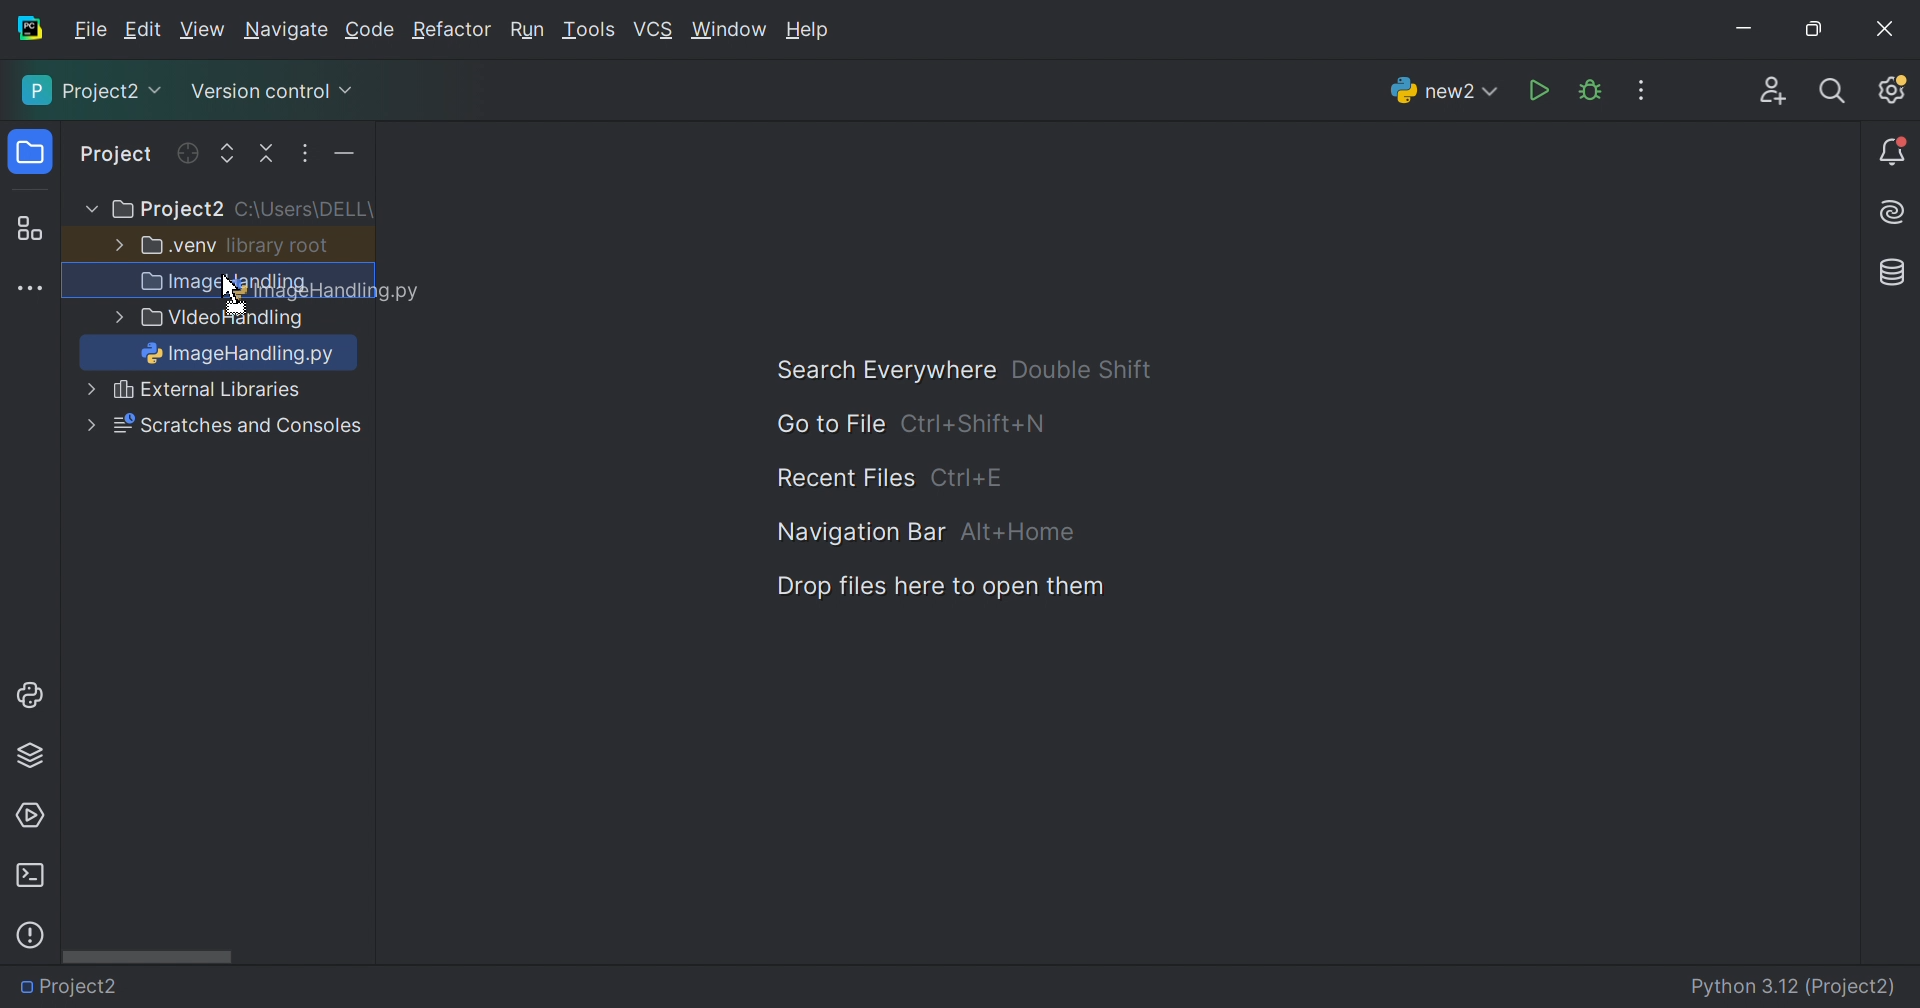 This screenshot has height=1008, width=1920. I want to click on More, so click(89, 424).